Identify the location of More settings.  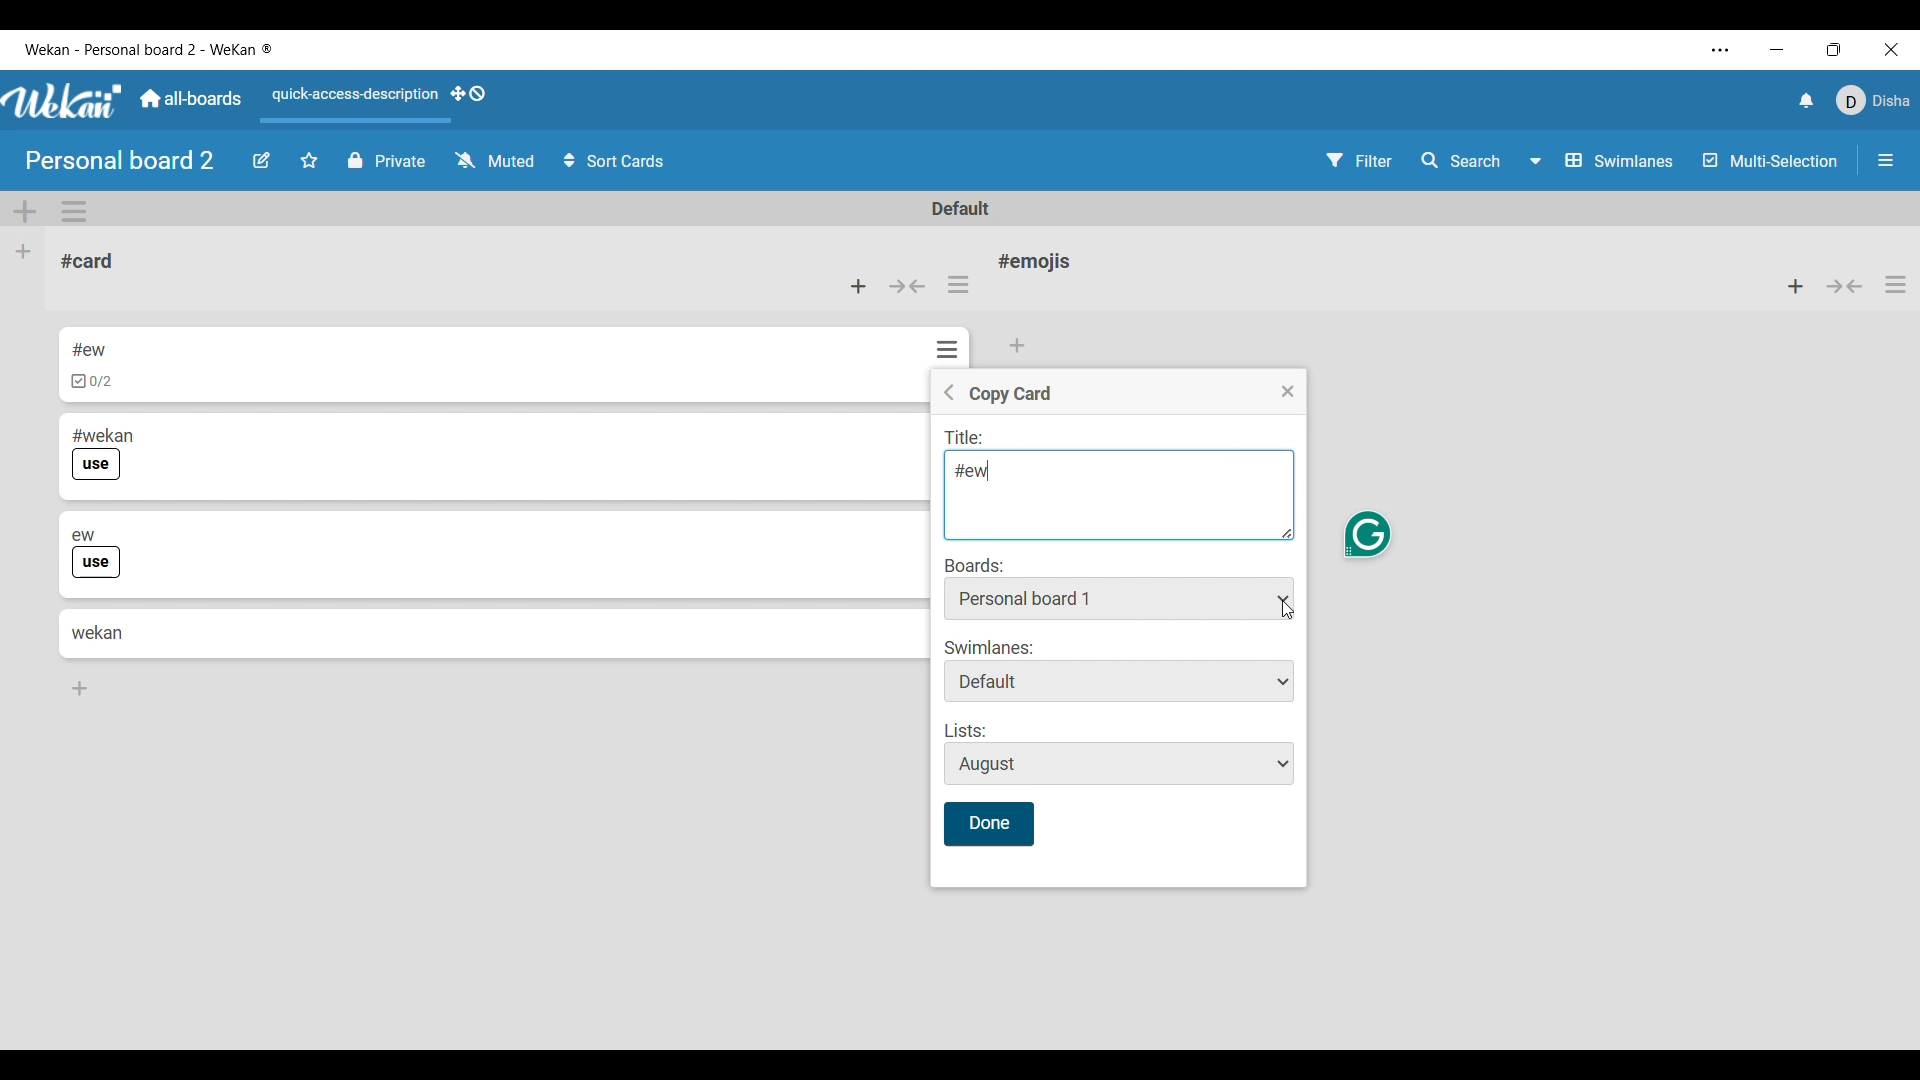
(1720, 50).